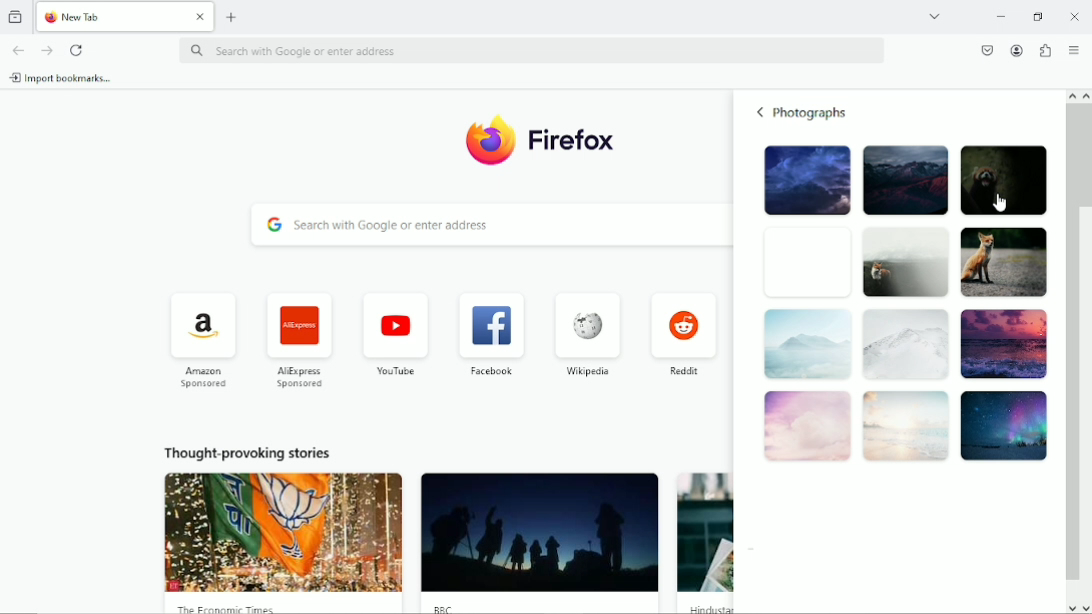 Image resolution: width=1092 pixels, height=614 pixels. I want to click on Photograph, so click(806, 347).